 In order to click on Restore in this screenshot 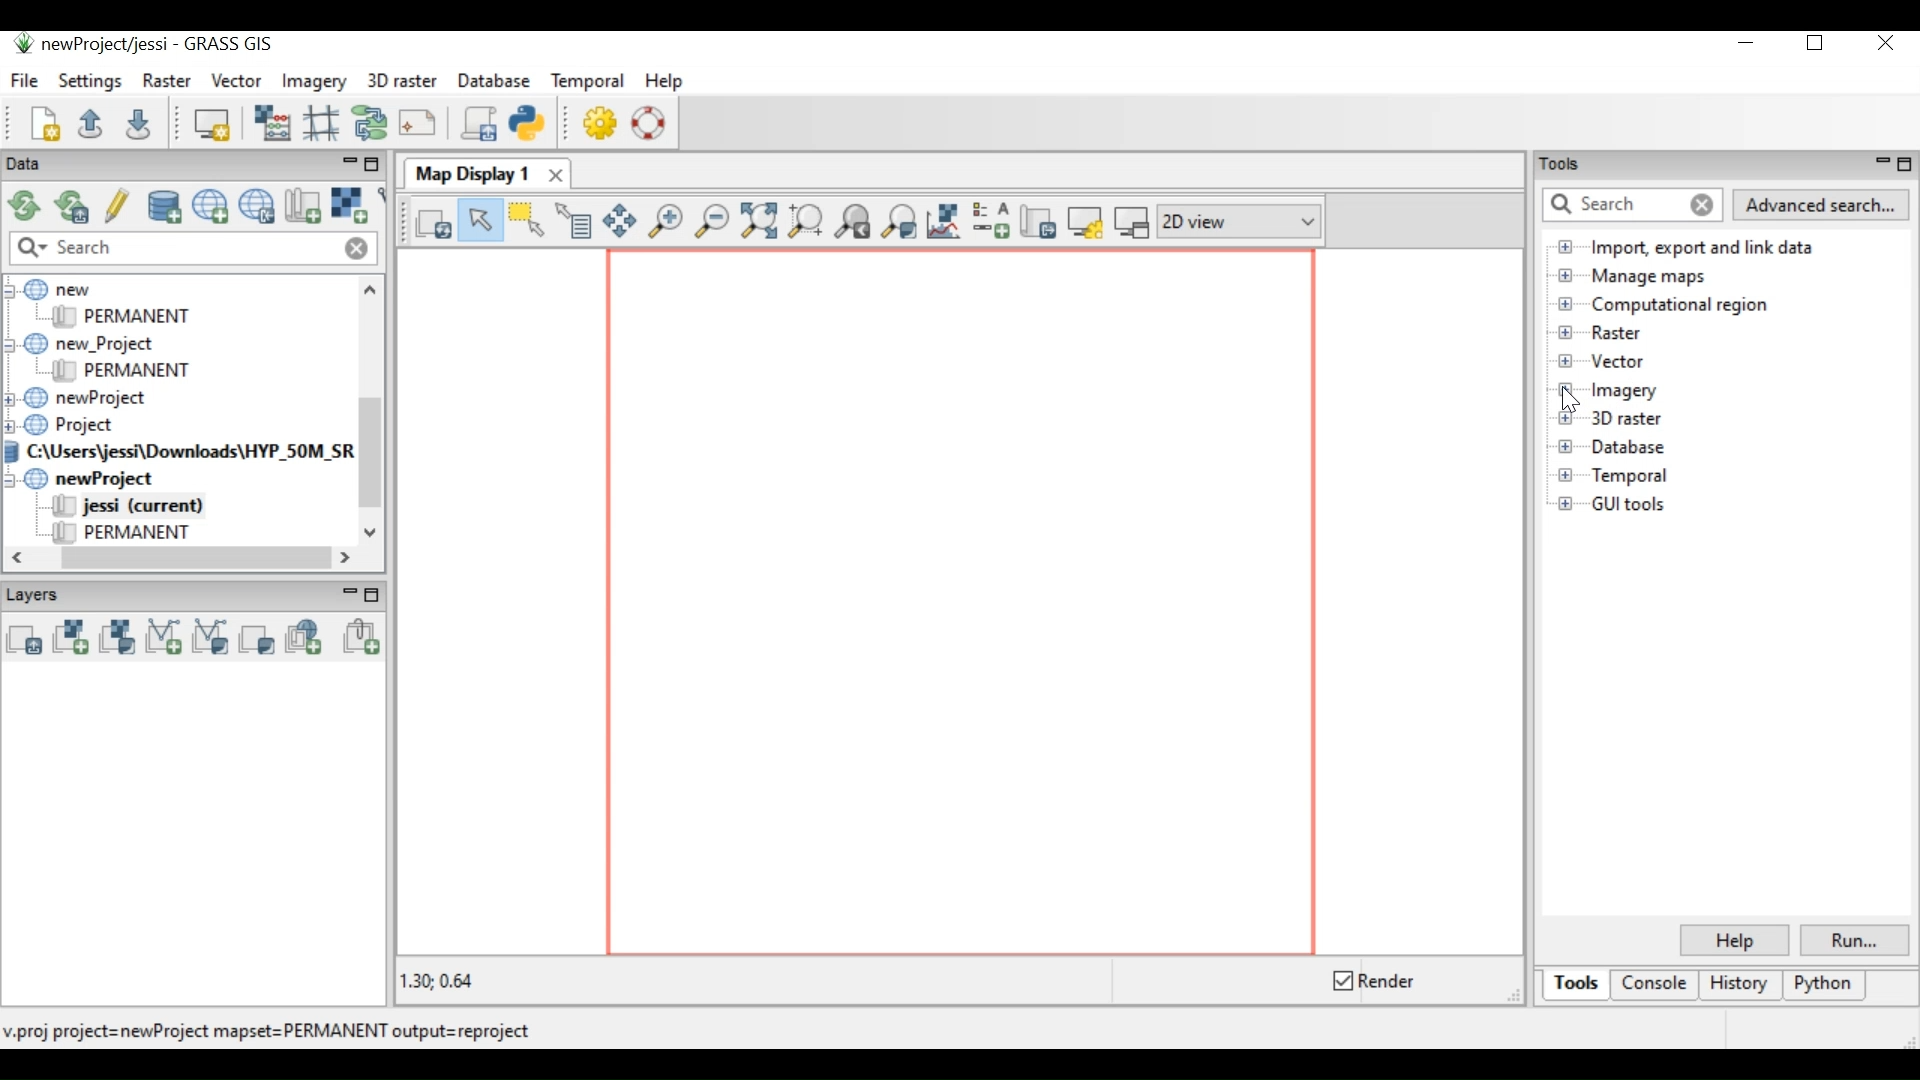, I will do `click(1817, 45)`.